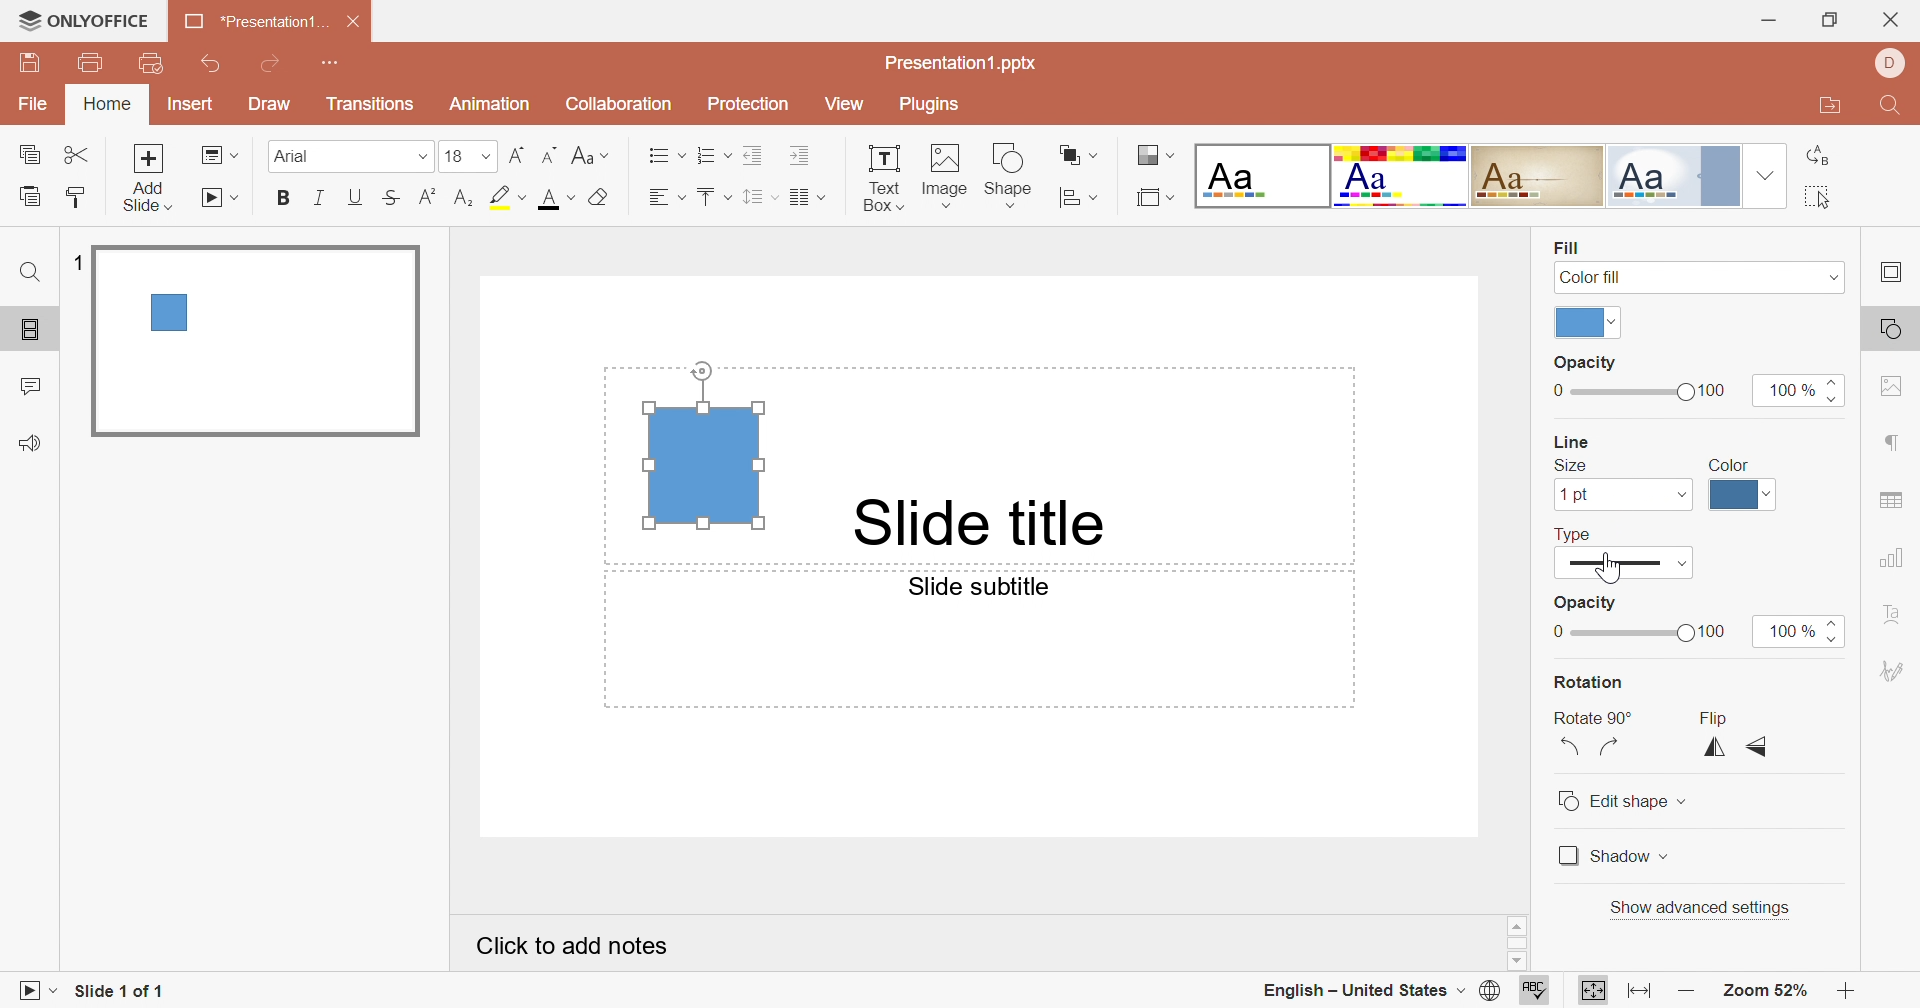 This screenshot has height=1008, width=1920. I want to click on Drop Down, so click(1617, 323).